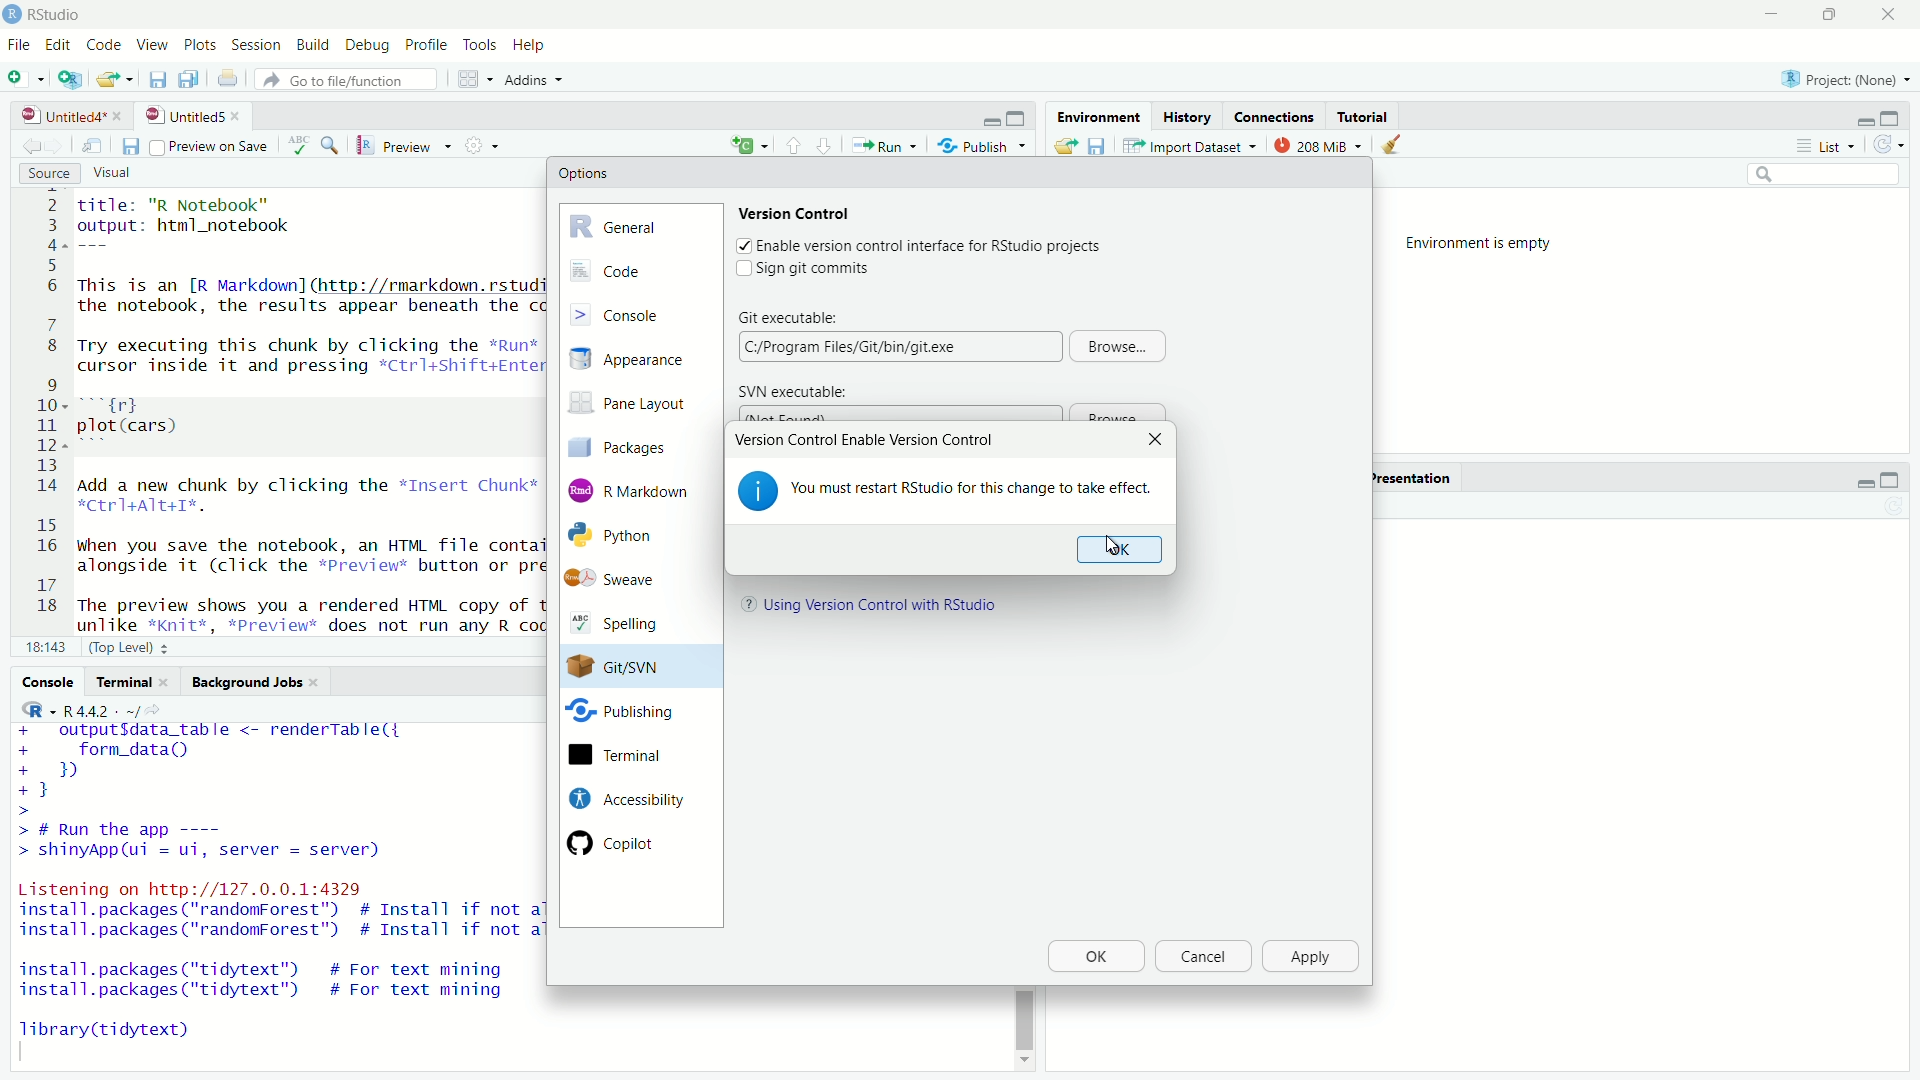 This screenshot has width=1920, height=1080. What do you see at coordinates (638, 360) in the screenshot?
I see `Appearance` at bounding box center [638, 360].